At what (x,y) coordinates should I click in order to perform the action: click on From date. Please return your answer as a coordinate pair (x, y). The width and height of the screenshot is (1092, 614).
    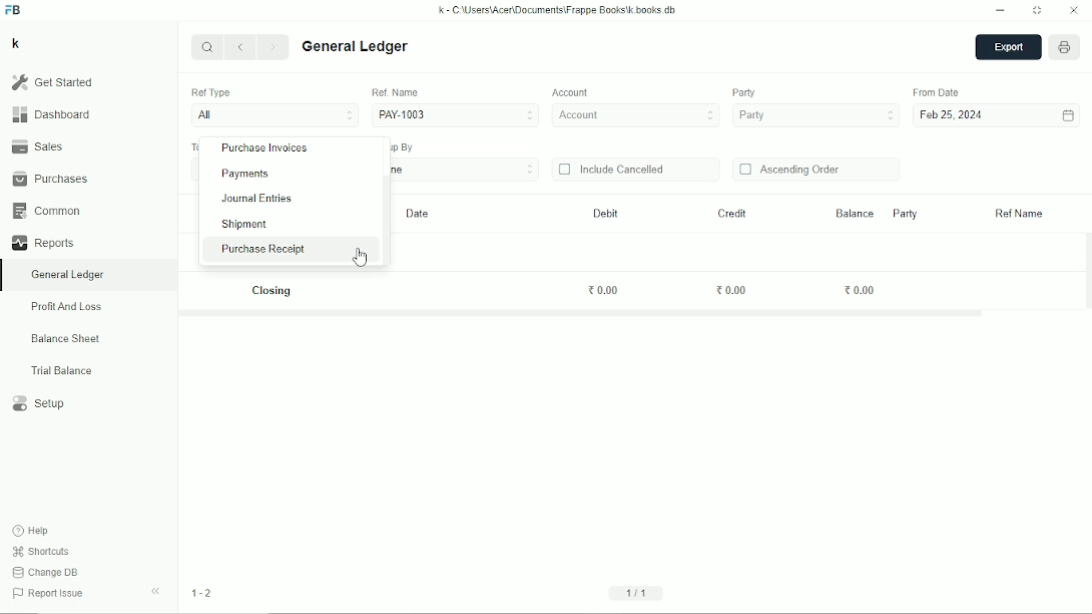
    Looking at the image, I should click on (938, 92).